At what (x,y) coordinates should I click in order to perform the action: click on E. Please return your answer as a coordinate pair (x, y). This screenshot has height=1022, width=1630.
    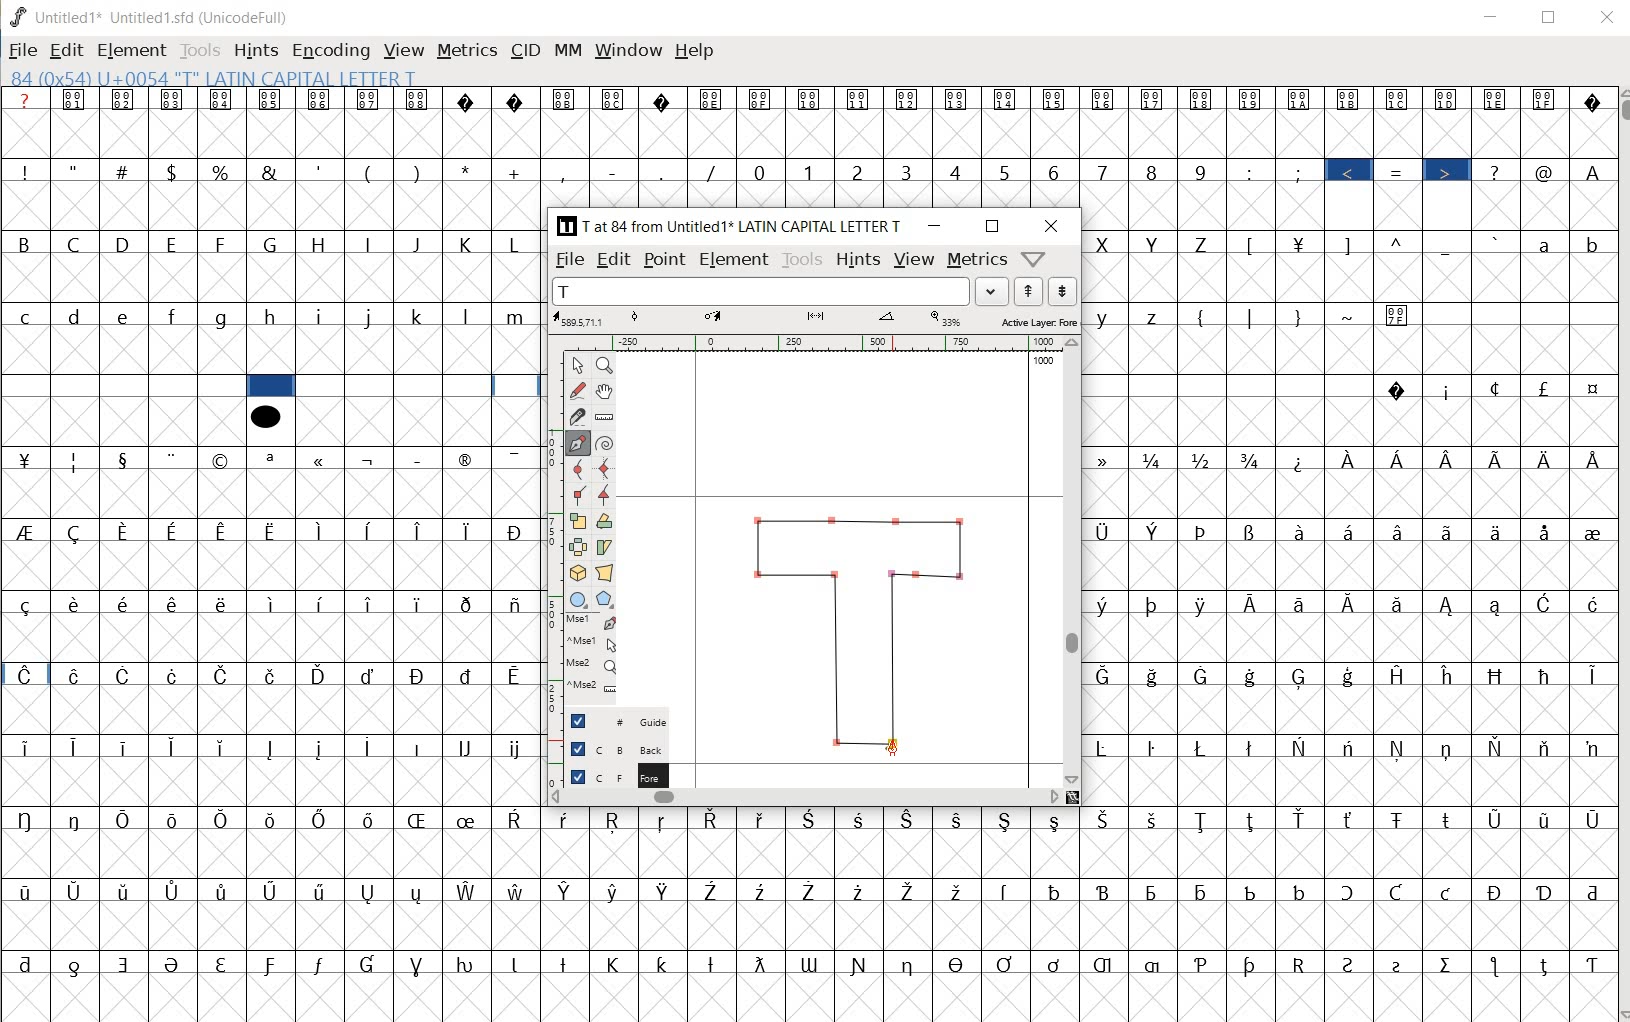
    Looking at the image, I should click on (175, 245).